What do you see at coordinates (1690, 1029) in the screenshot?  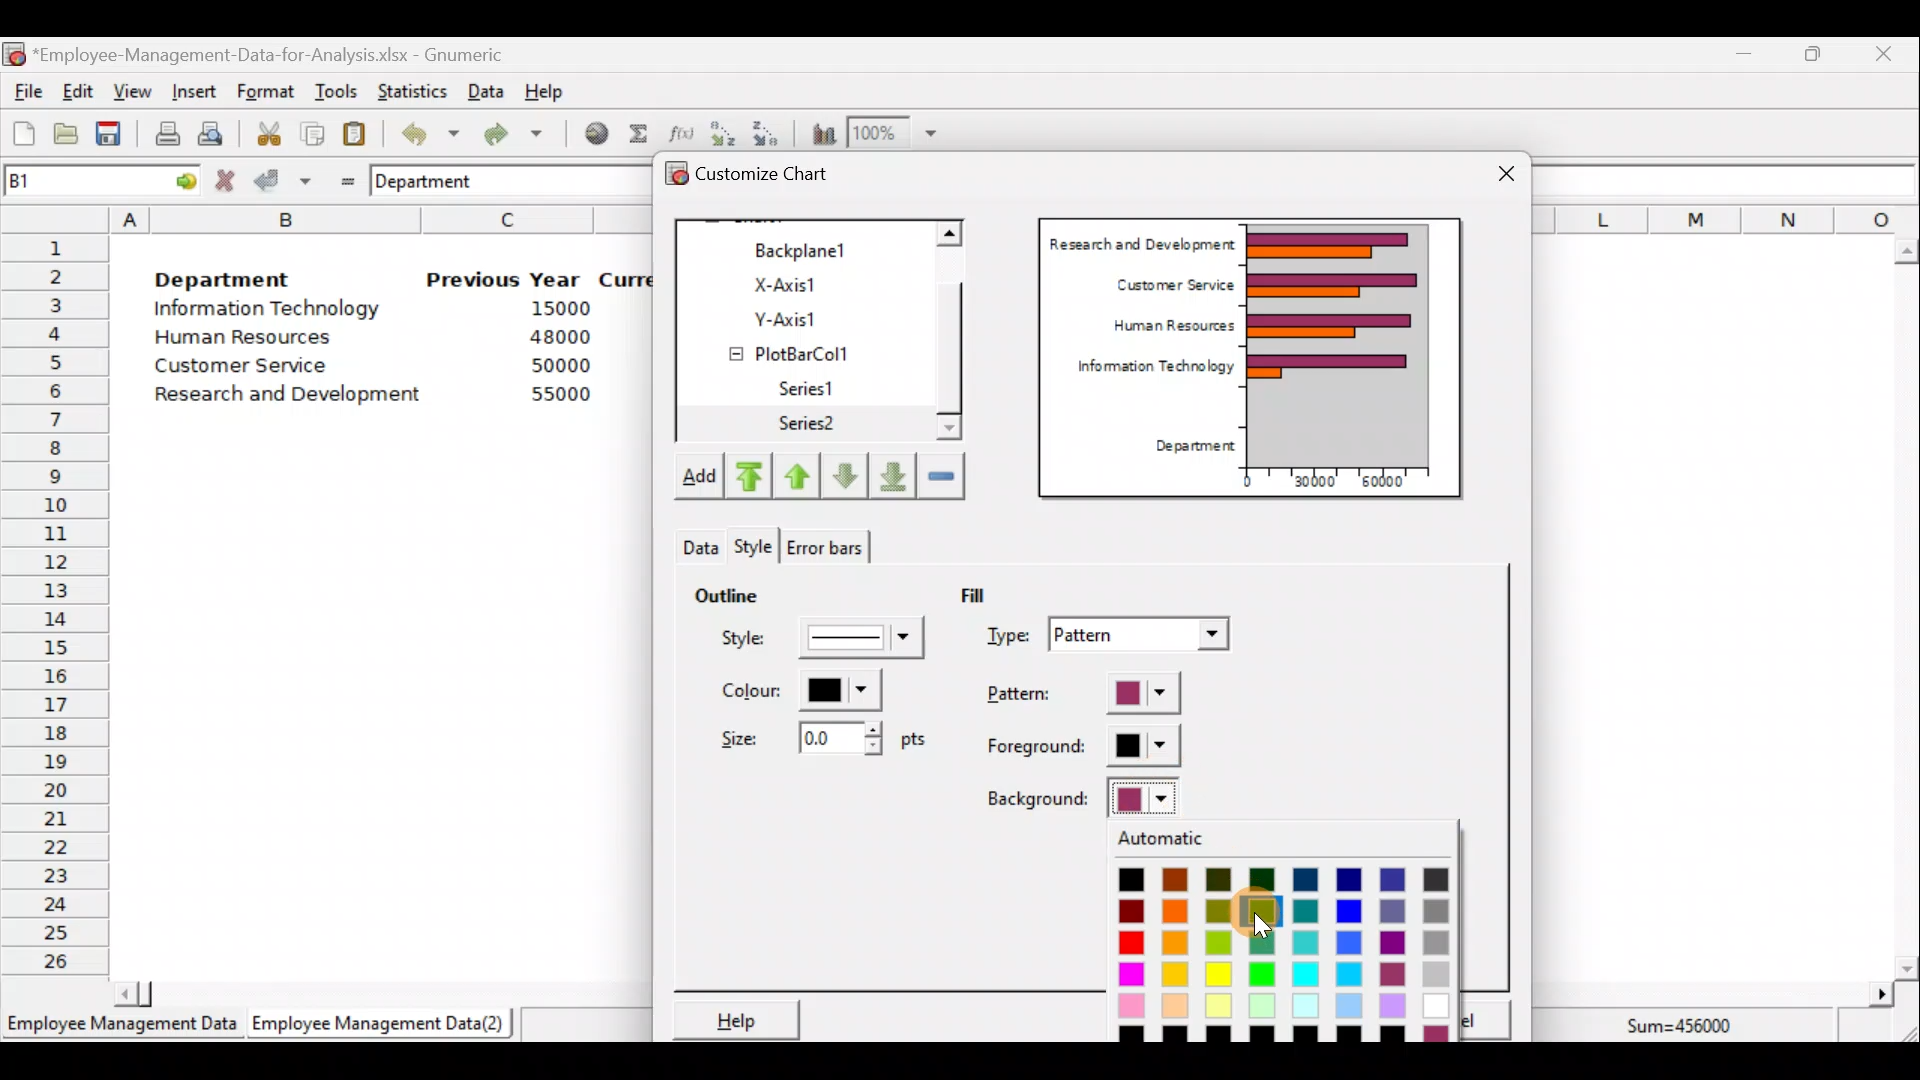 I see `Sum=456000` at bounding box center [1690, 1029].